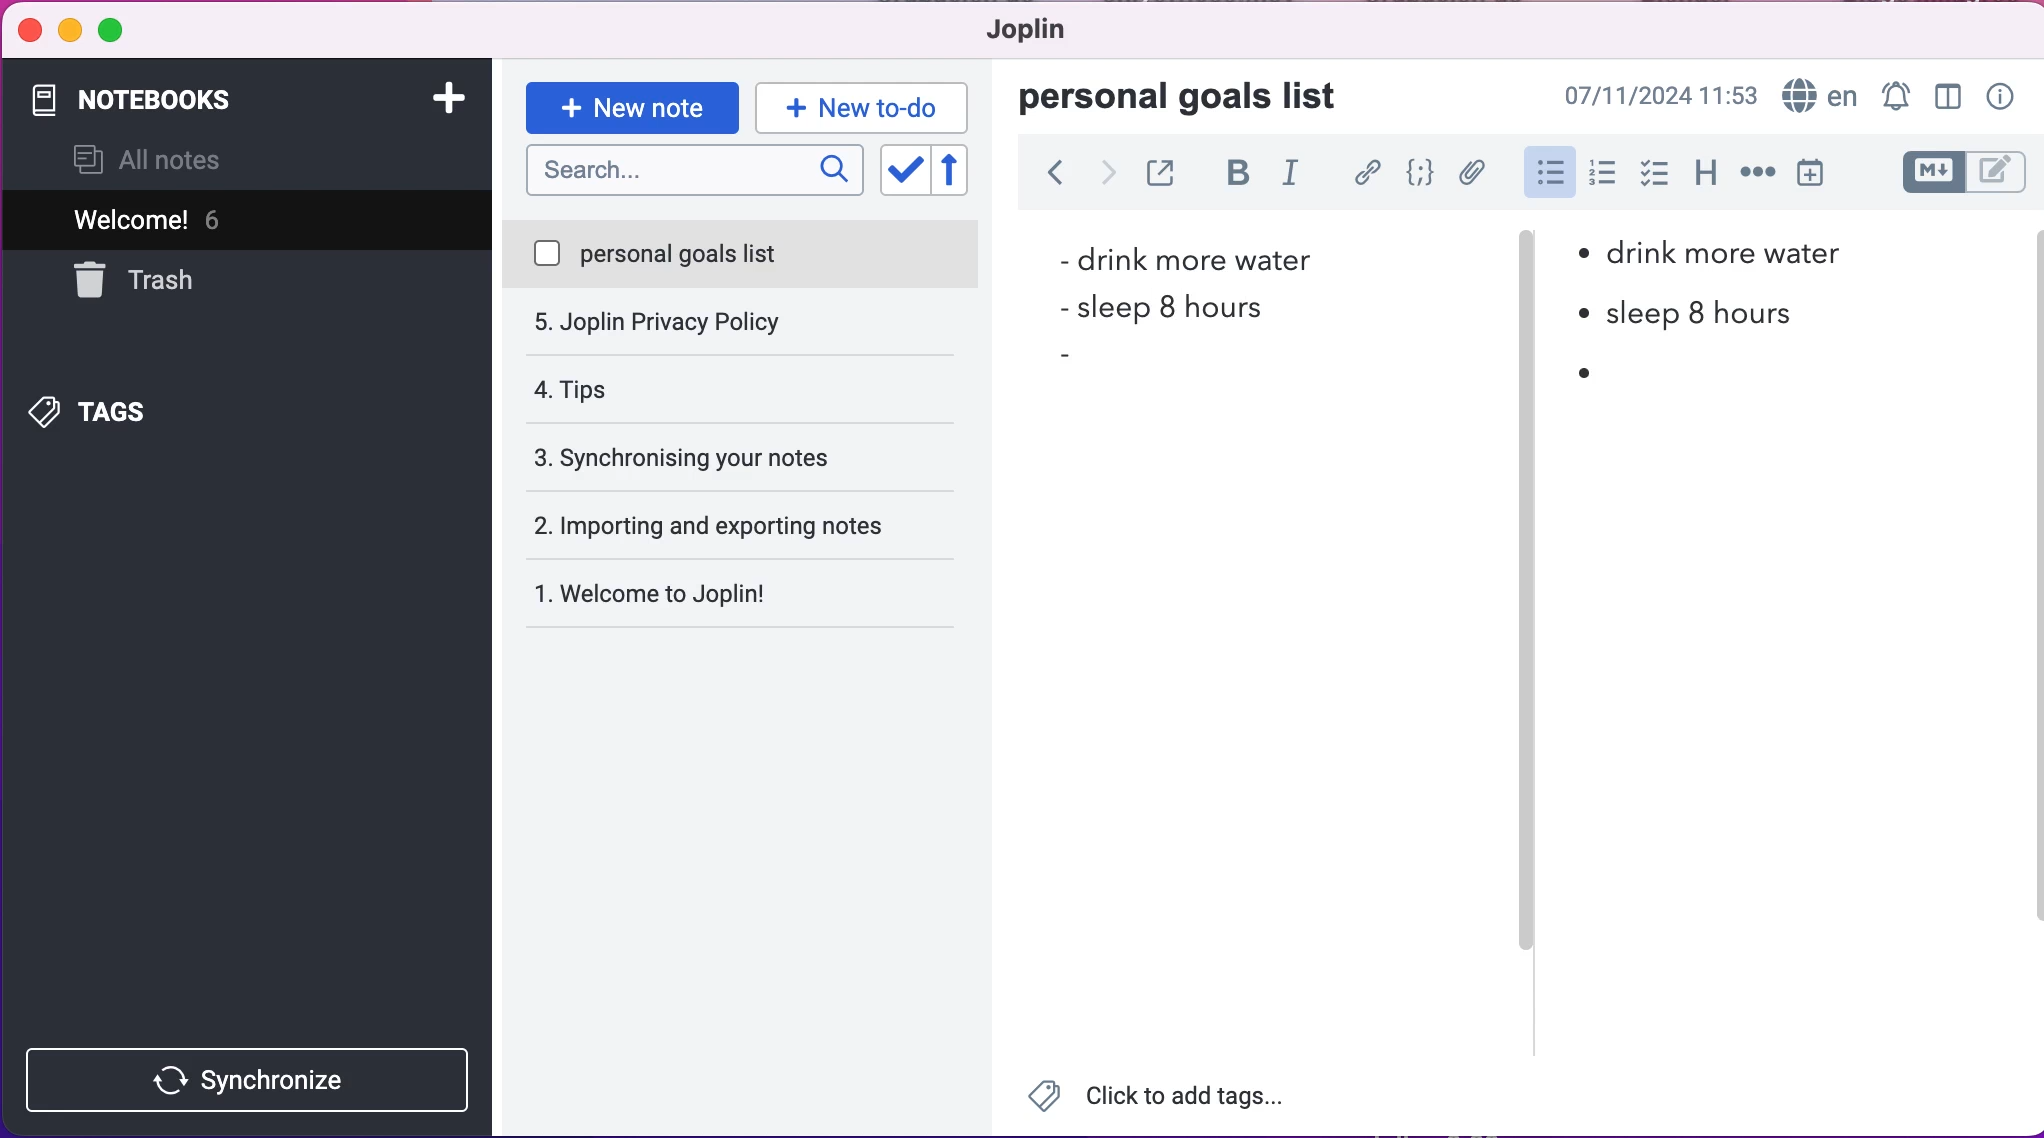 The height and width of the screenshot is (1138, 2044). Describe the element at coordinates (222, 219) in the screenshot. I see `welcome! 5` at that location.